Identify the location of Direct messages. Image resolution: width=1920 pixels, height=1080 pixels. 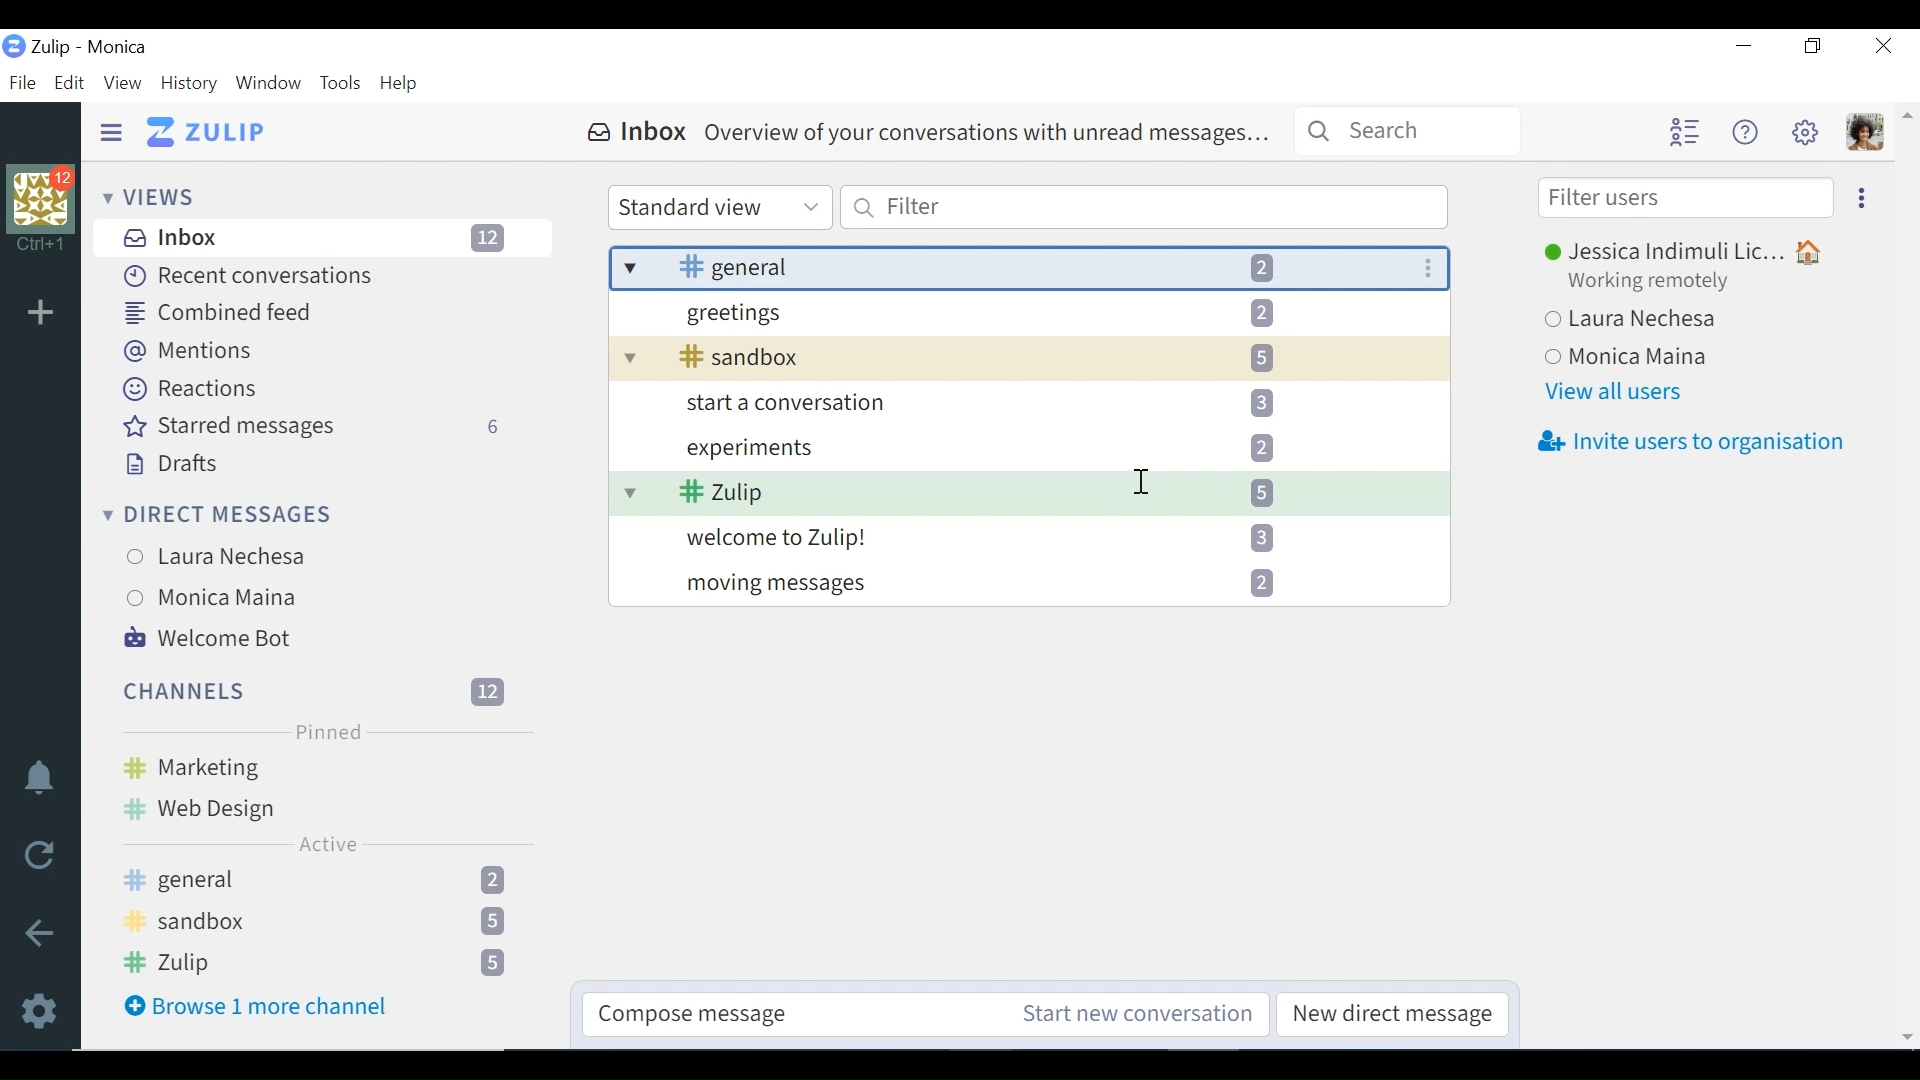
(215, 516).